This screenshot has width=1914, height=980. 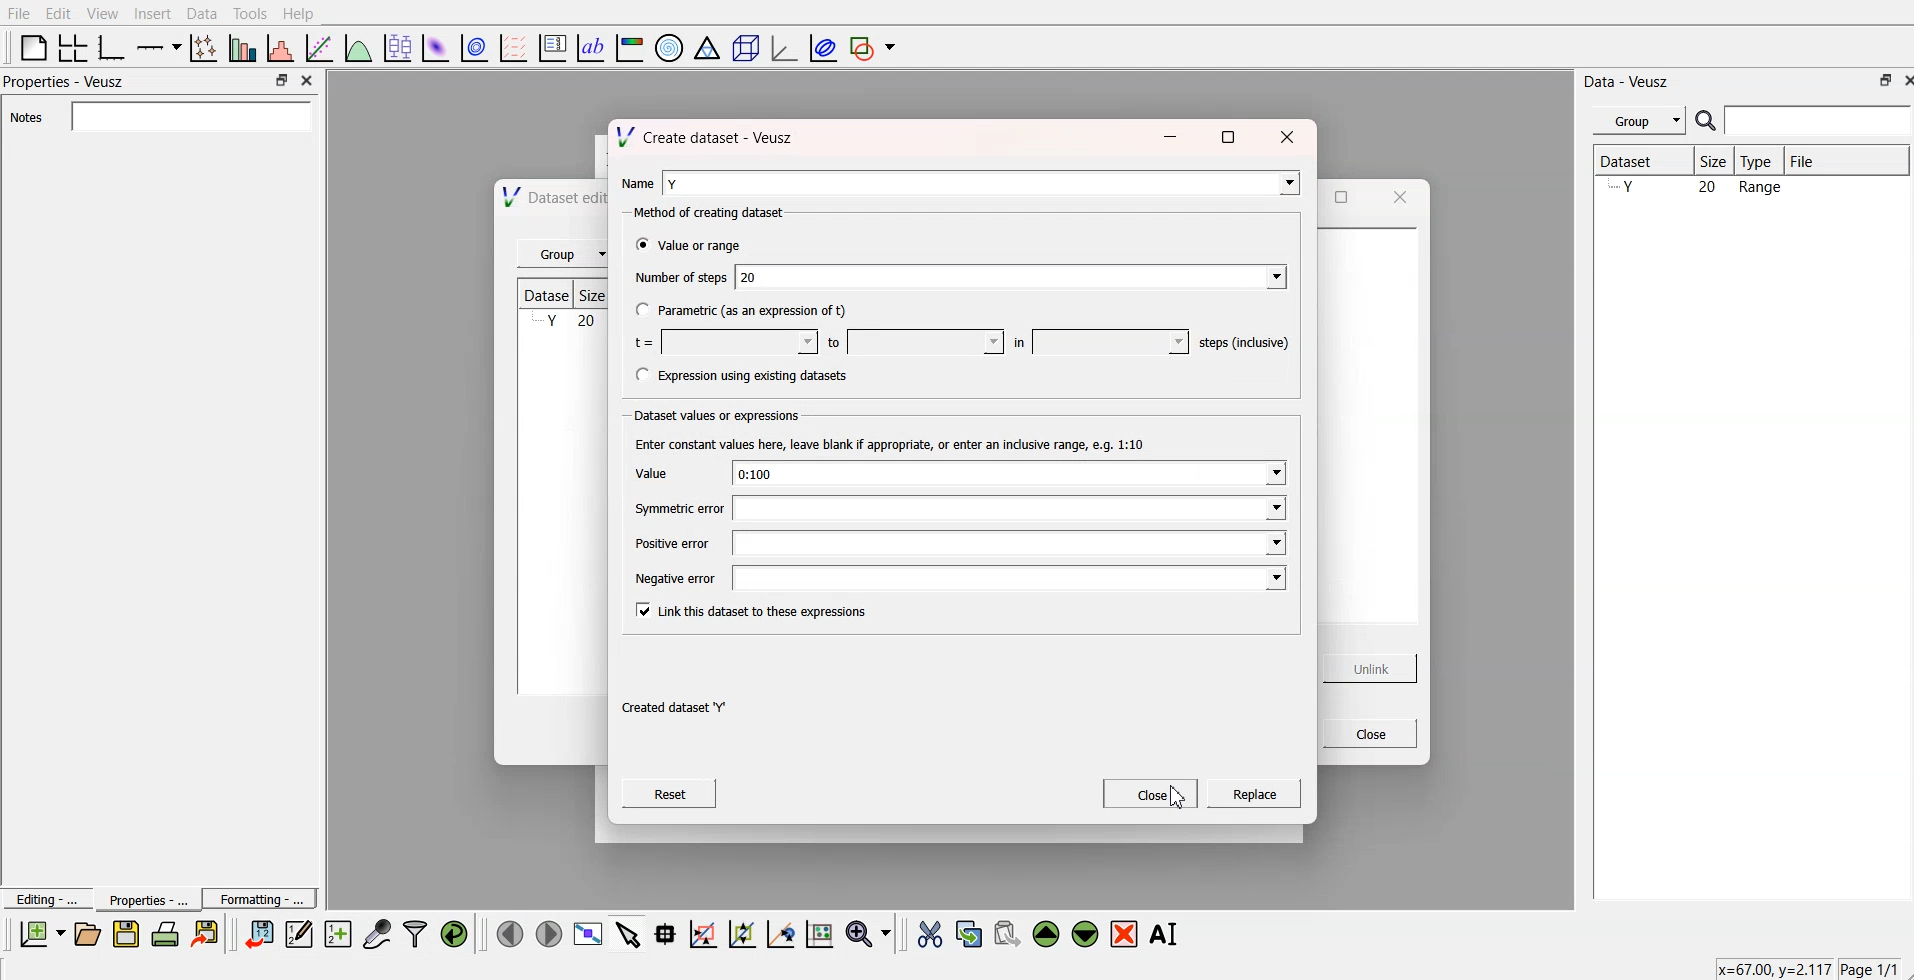 I want to click on Open, so click(x=87, y=933).